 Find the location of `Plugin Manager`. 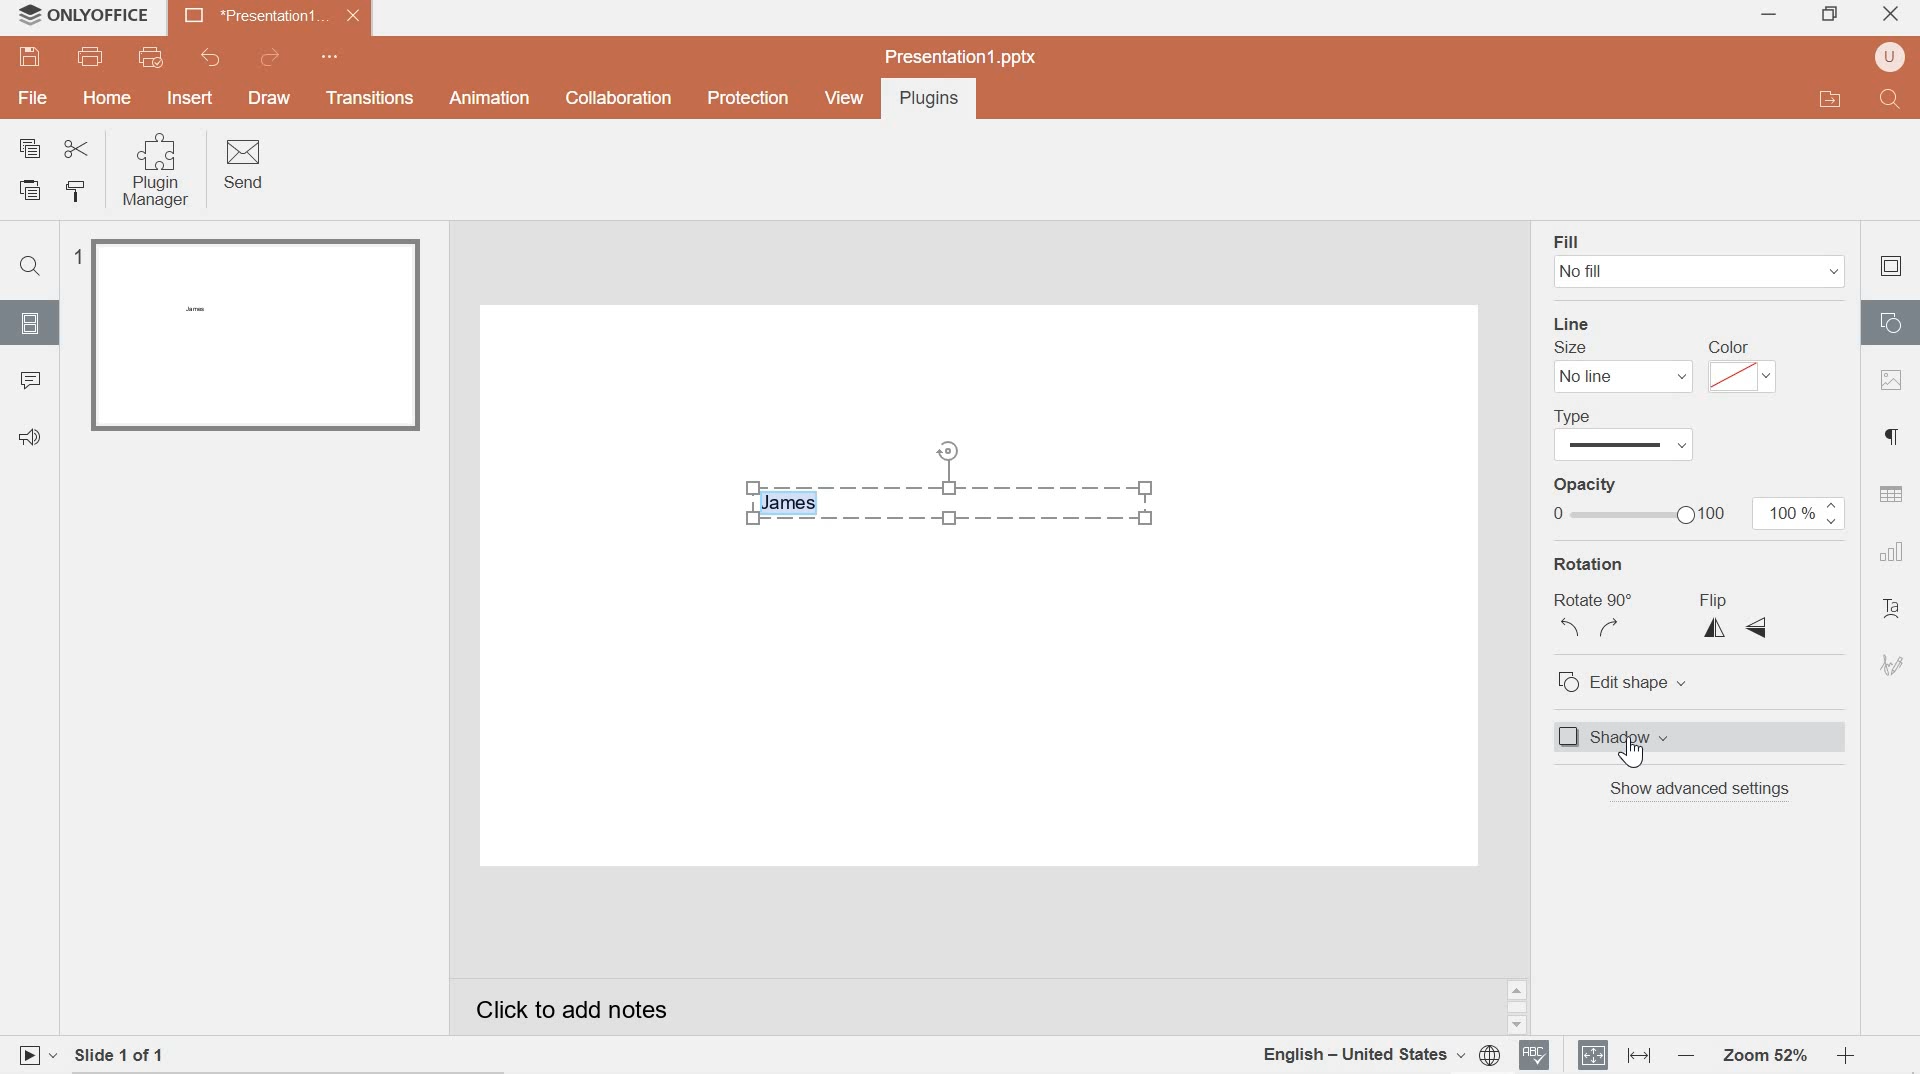

Plugin Manager is located at coordinates (160, 171).